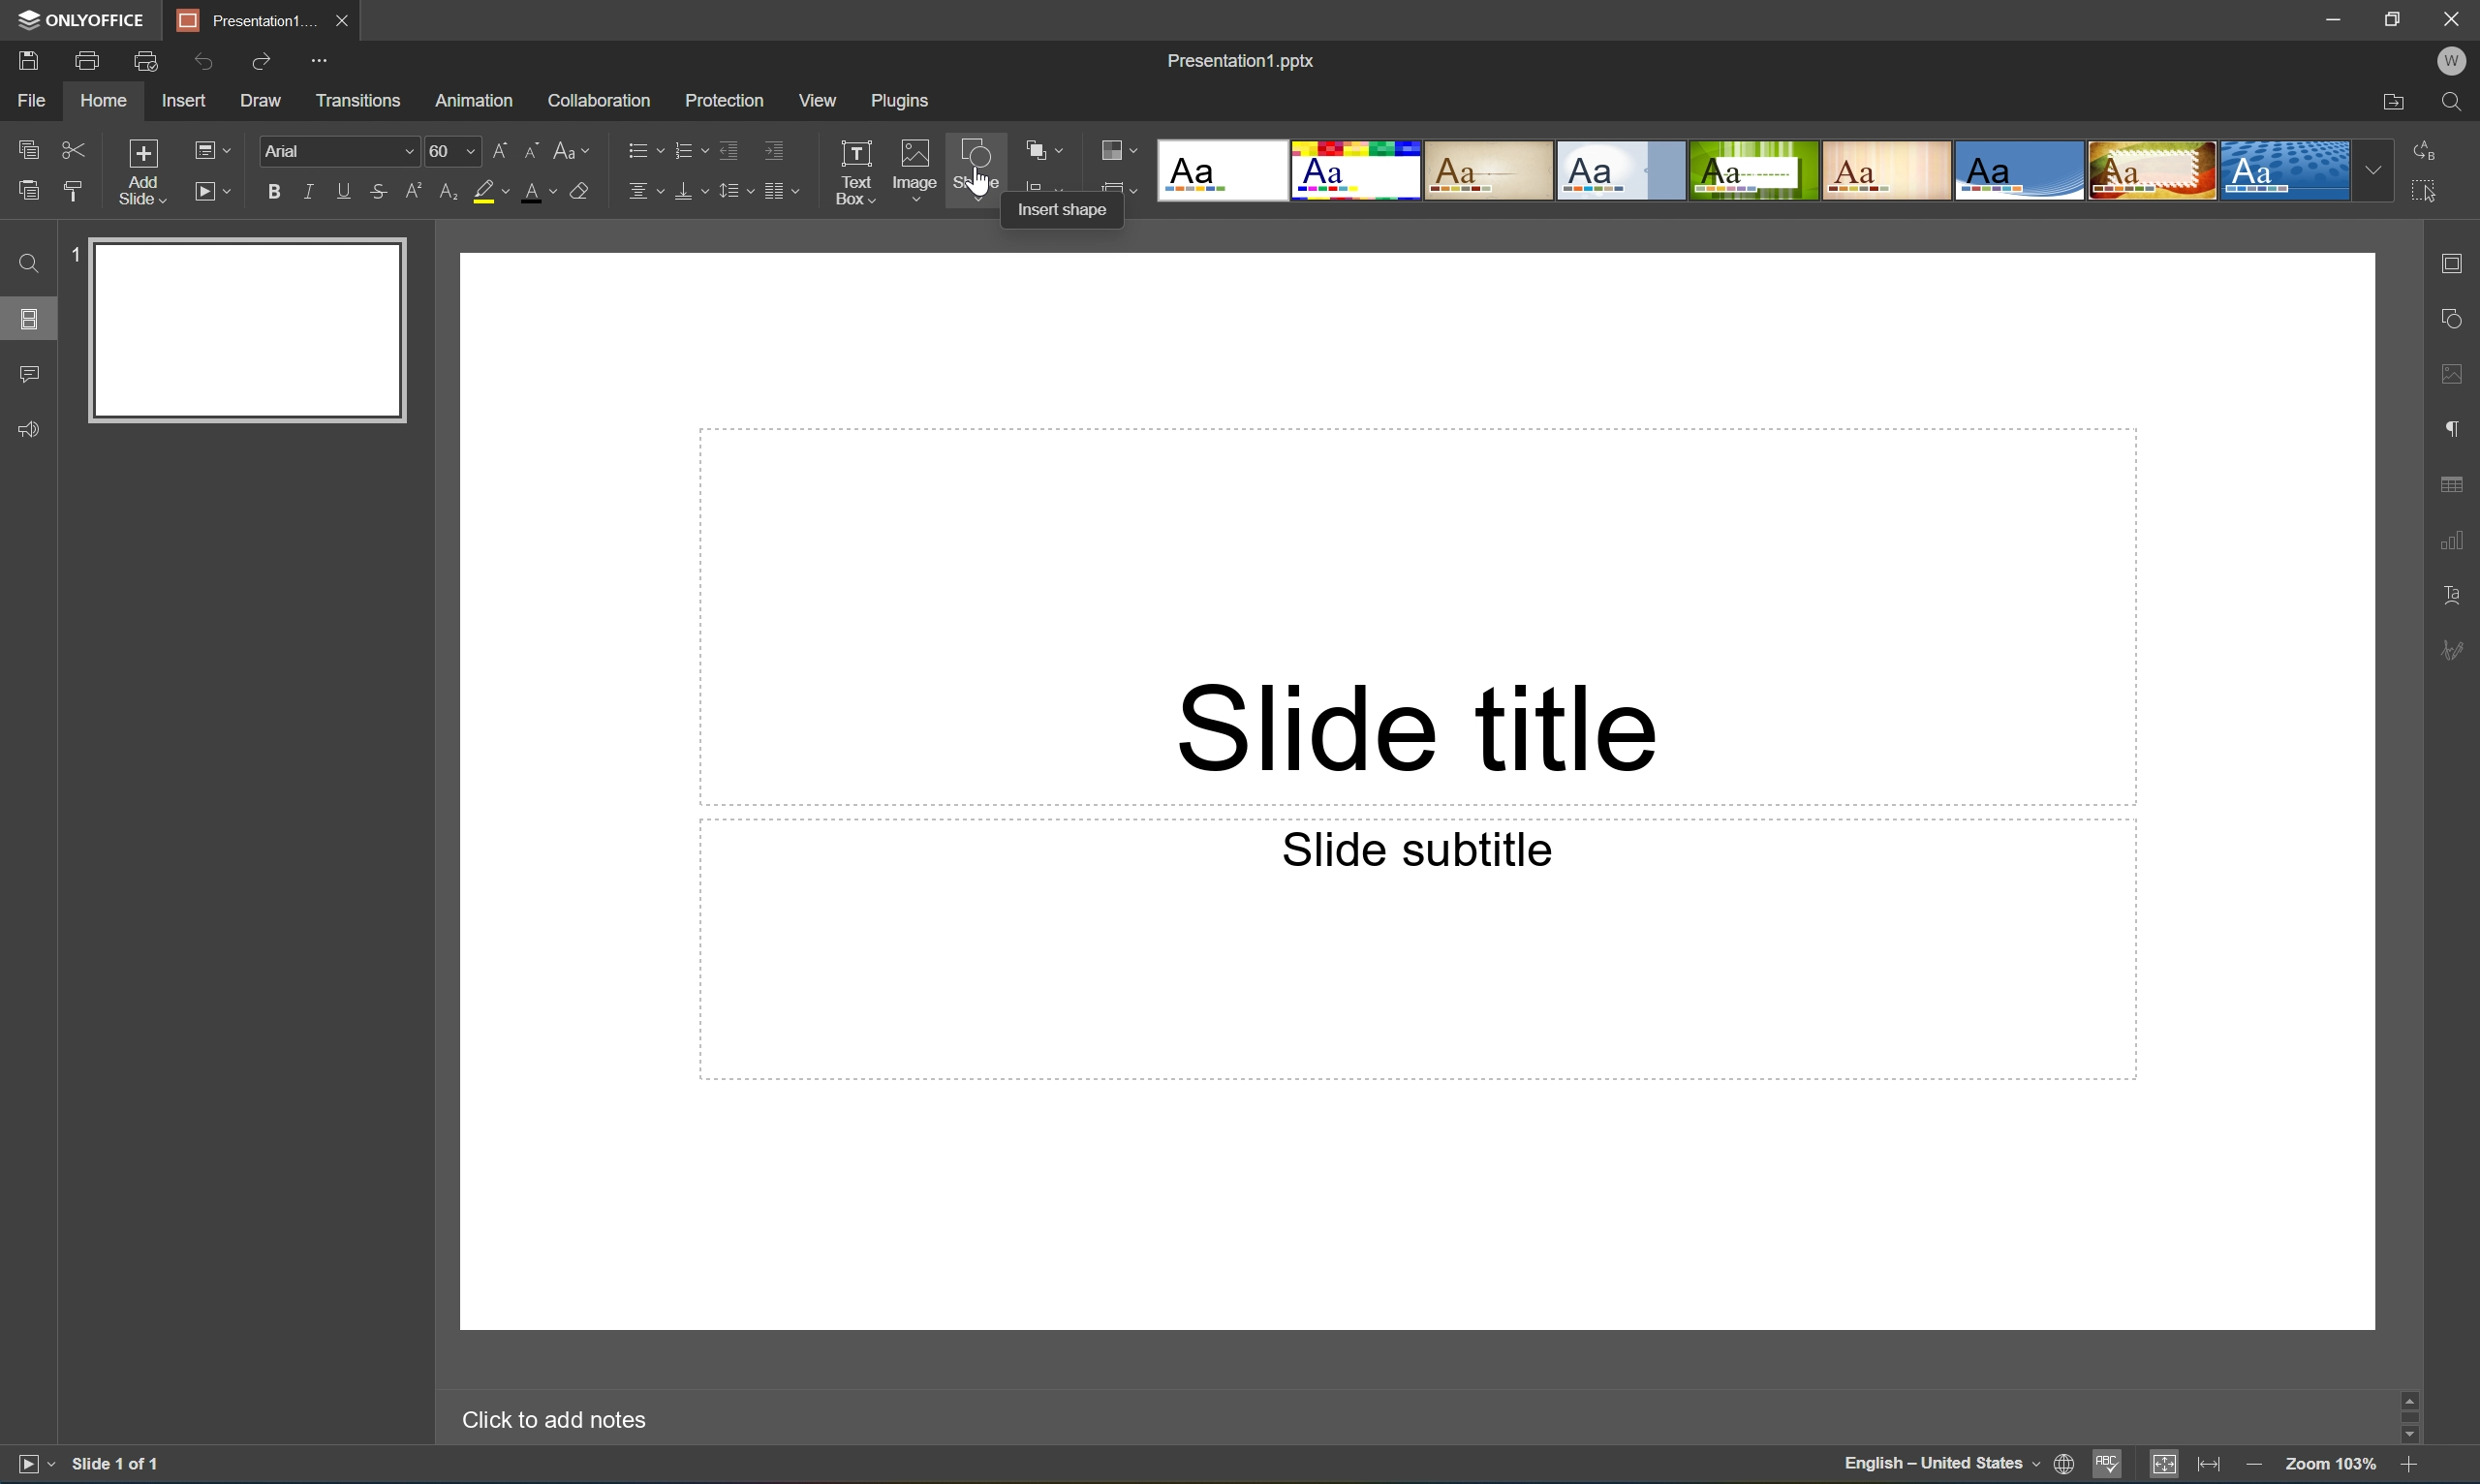 The height and width of the screenshot is (1484, 2480). What do you see at coordinates (788, 190) in the screenshot?
I see `Insert column` at bounding box center [788, 190].